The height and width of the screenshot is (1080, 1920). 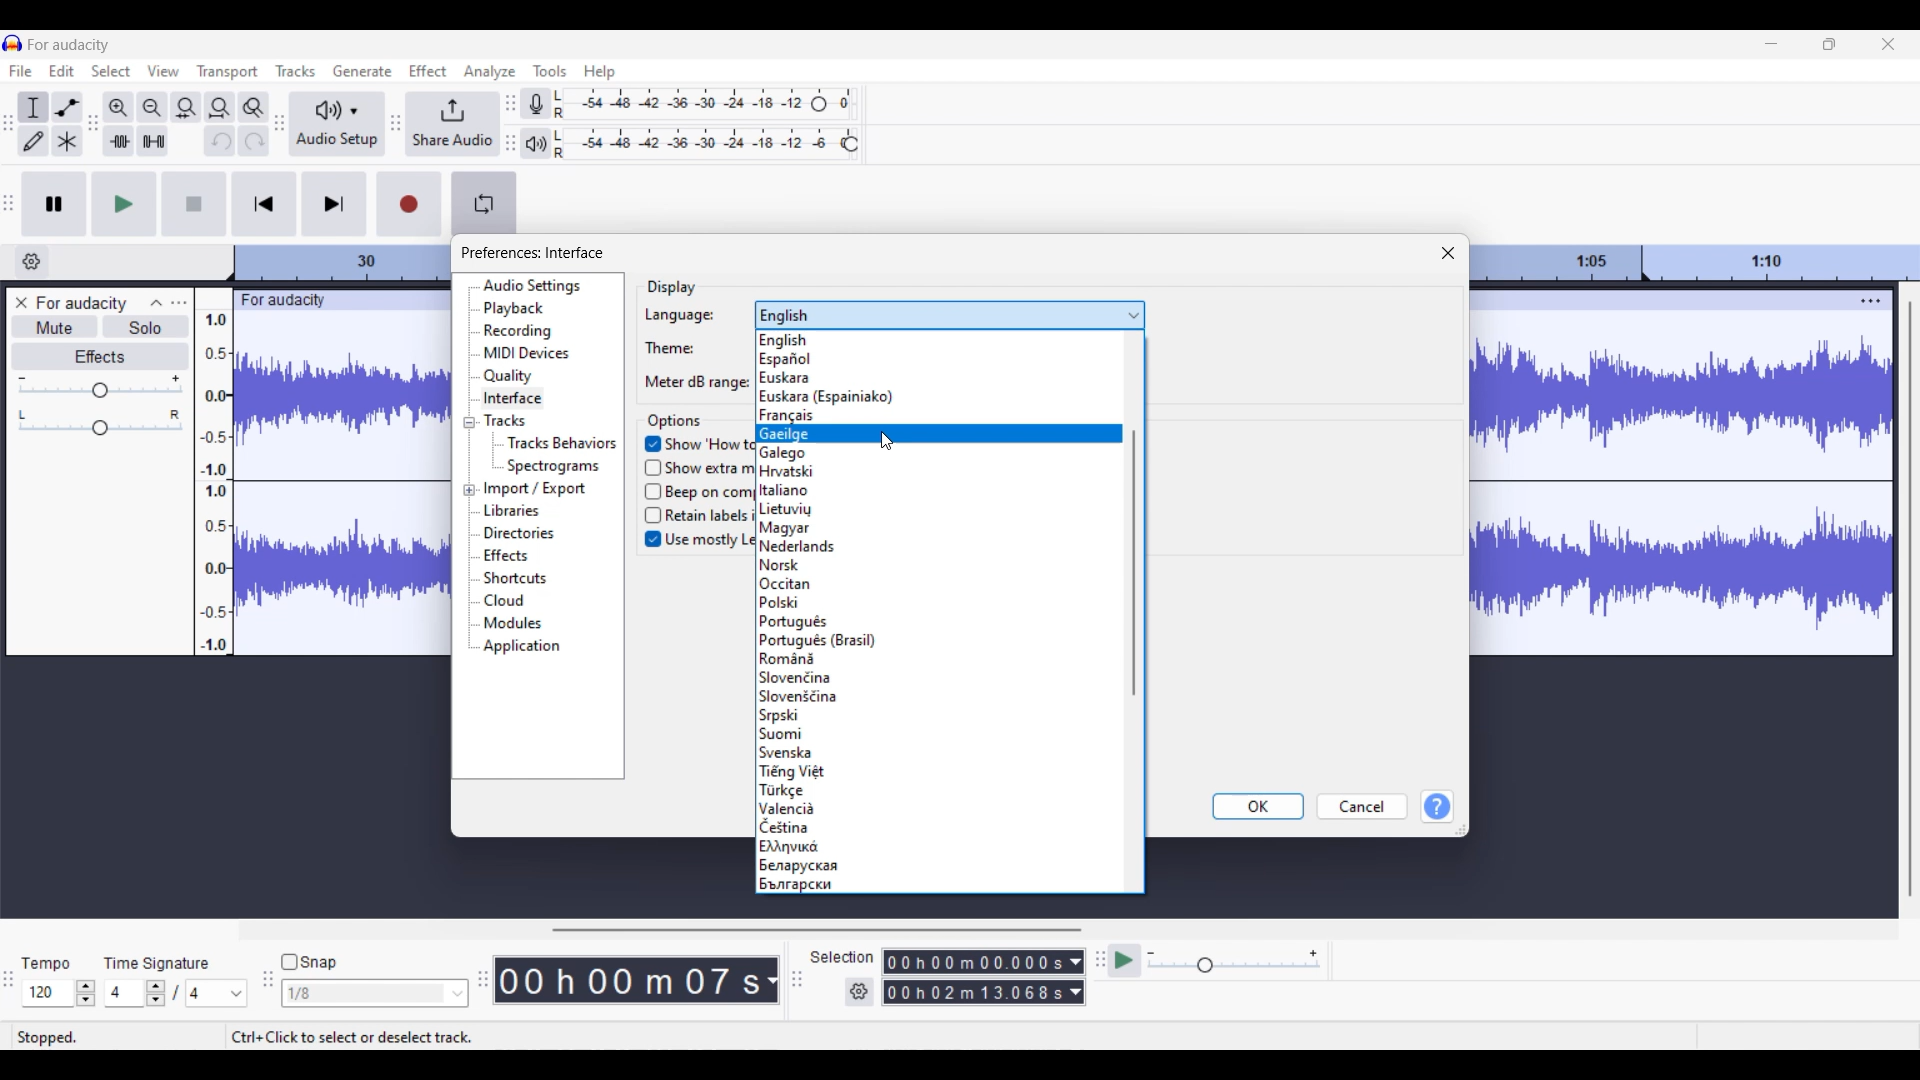 I want to click on Draw tool, so click(x=34, y=140).